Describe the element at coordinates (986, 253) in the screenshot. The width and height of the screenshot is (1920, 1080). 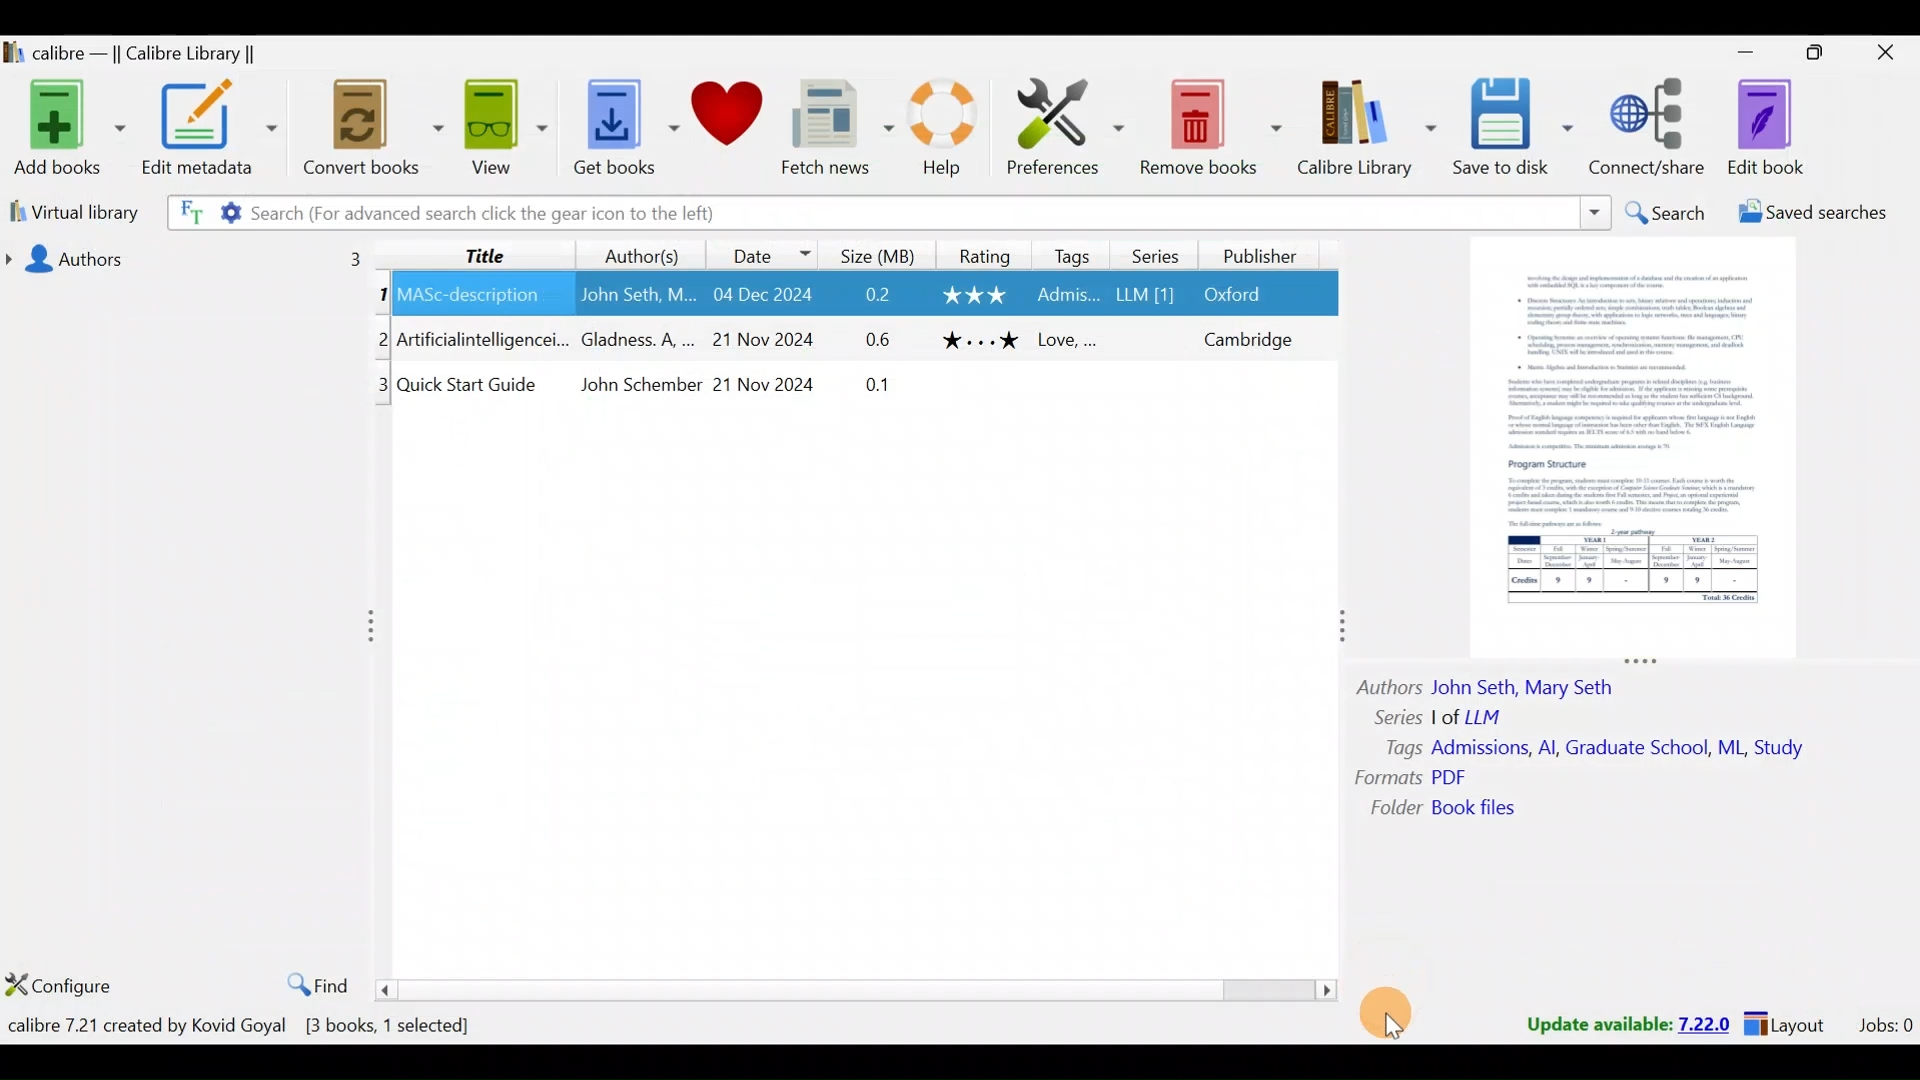
I see `Rating` at that location.